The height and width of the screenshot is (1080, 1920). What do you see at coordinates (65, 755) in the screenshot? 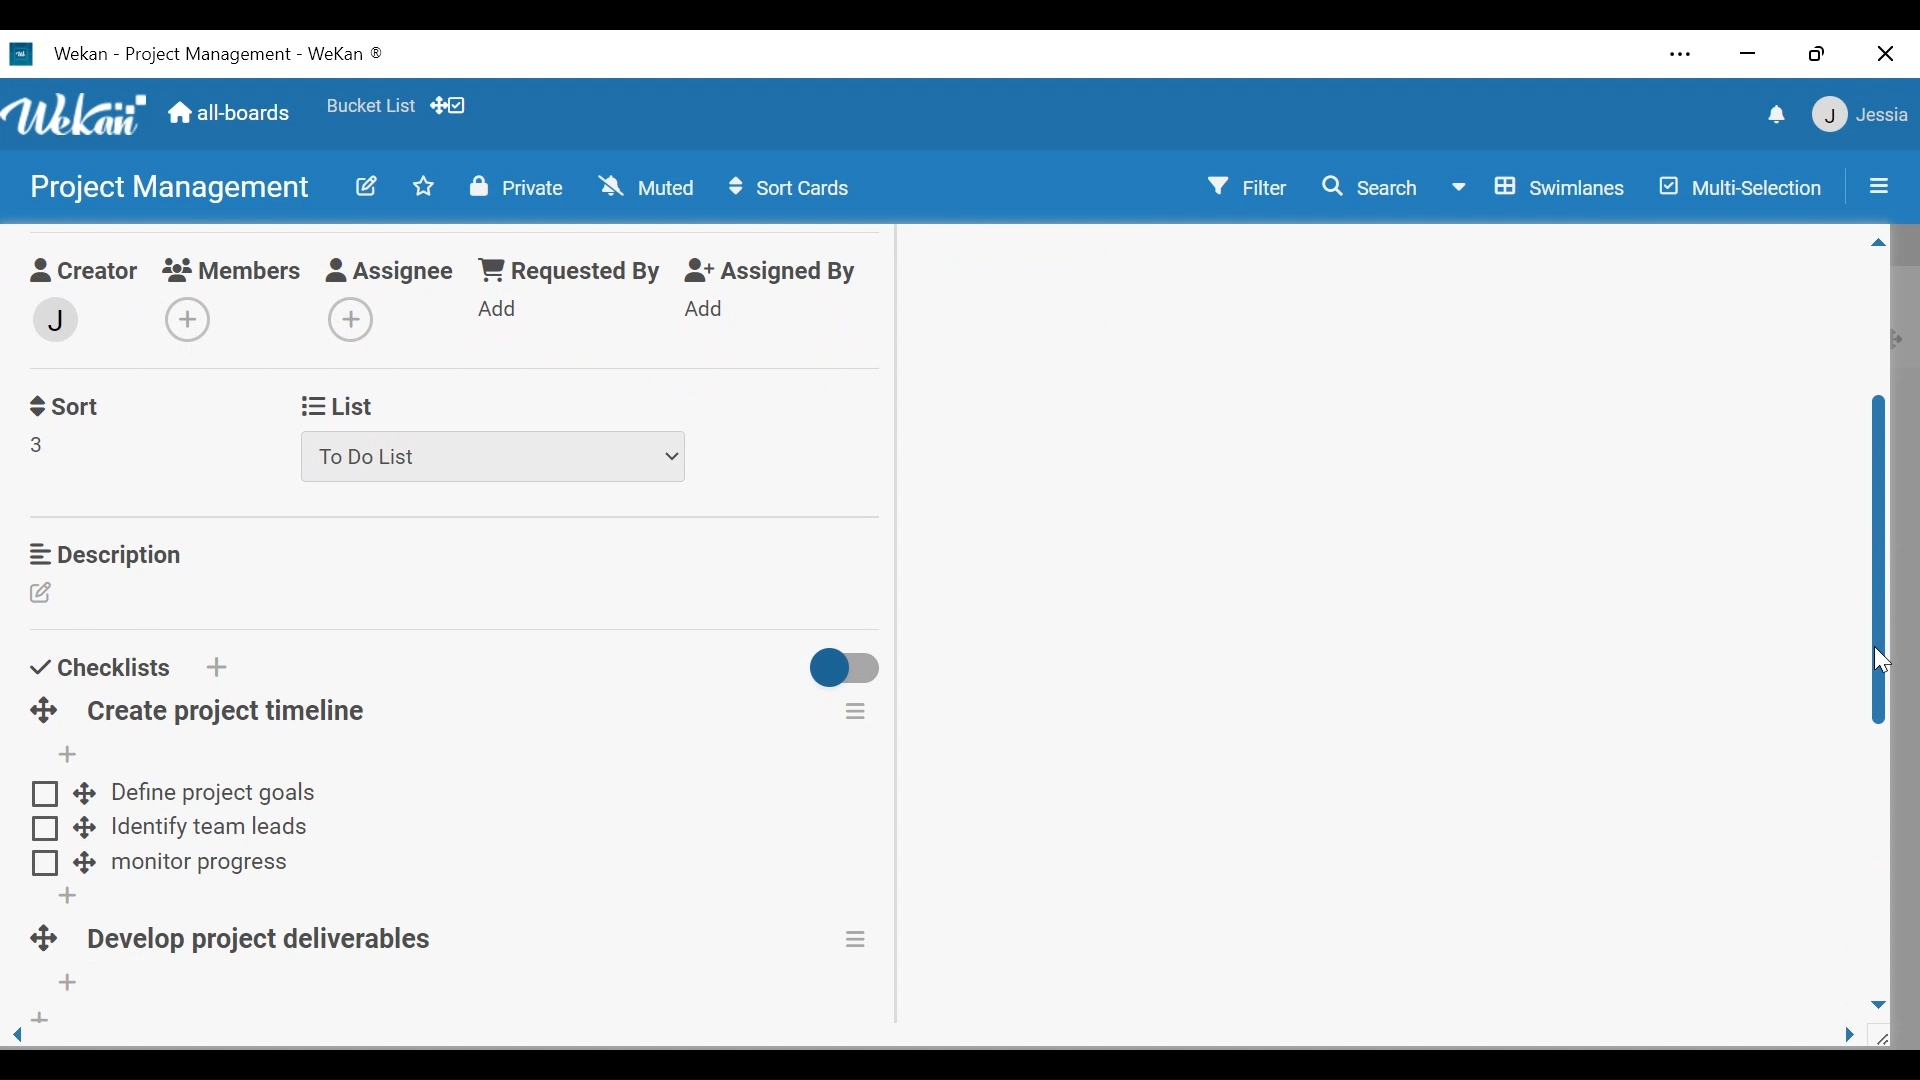
I see `Add an item to checklist` at bounding box center [65, 755].